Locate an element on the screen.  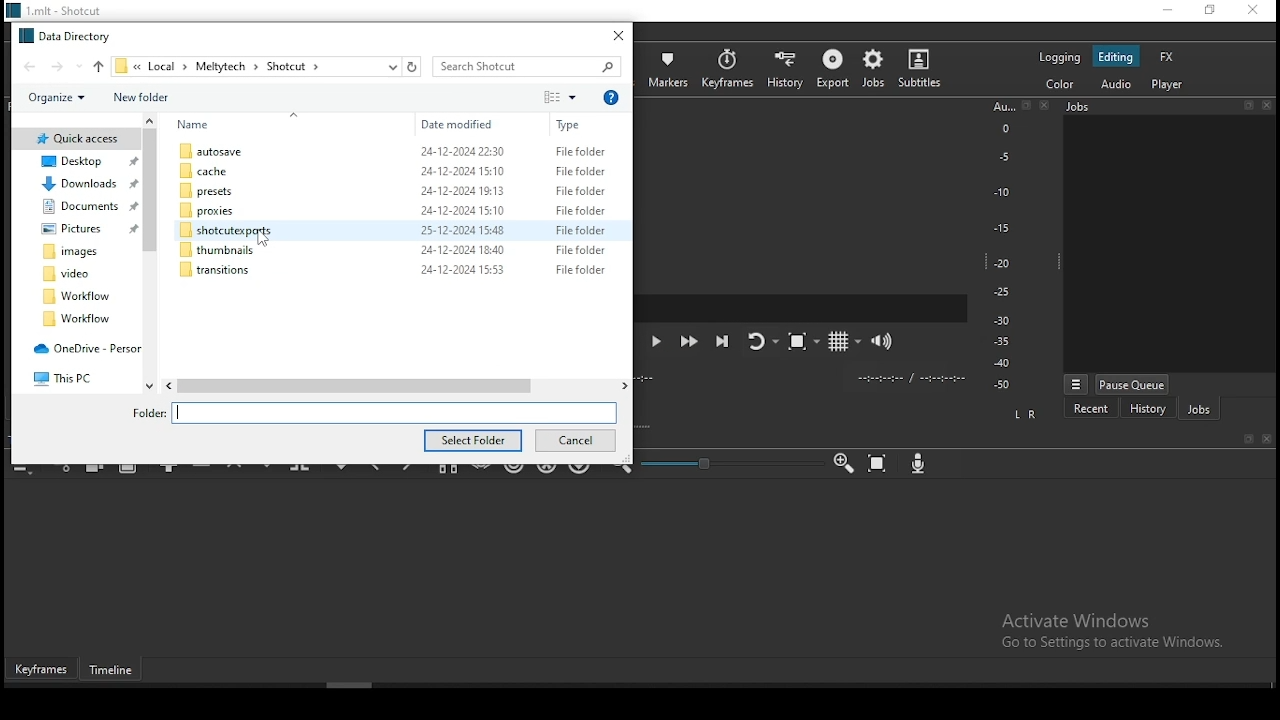
keyframes is located at coordinates (727, 68).